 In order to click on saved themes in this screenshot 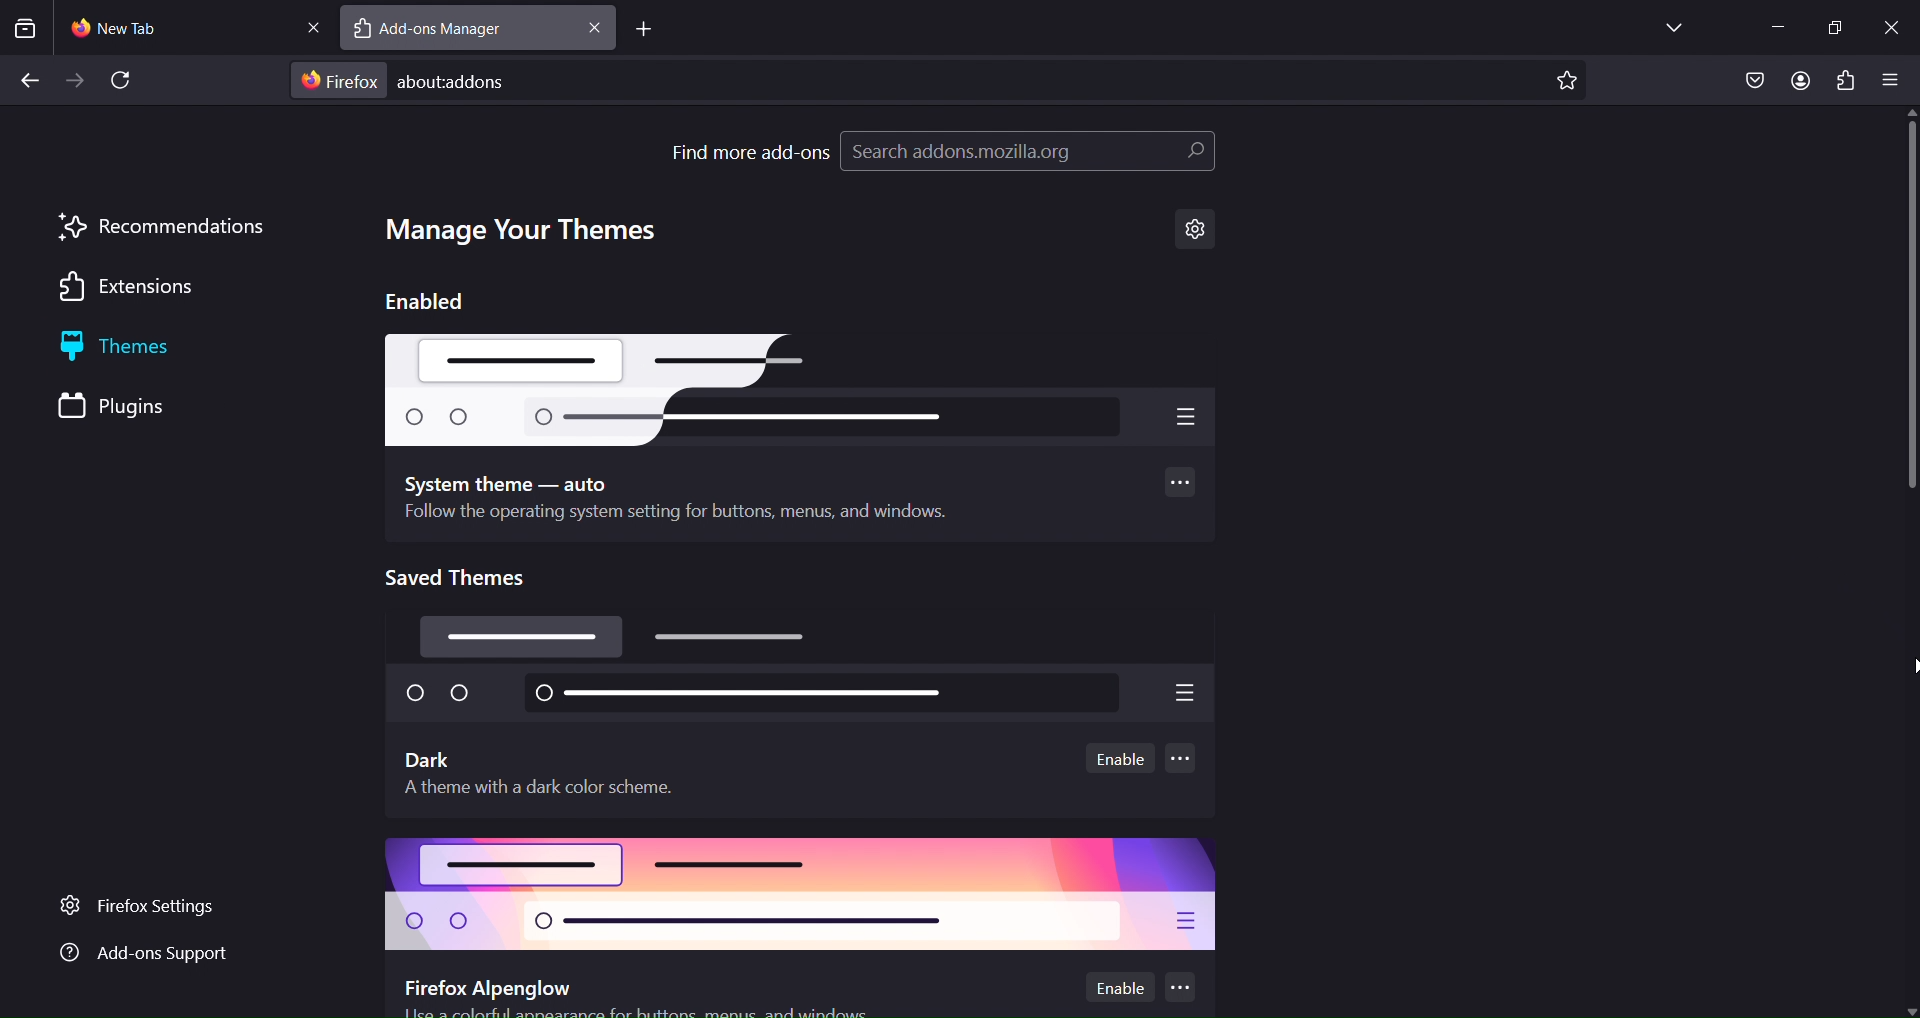, I will do `click(466, 578)`.